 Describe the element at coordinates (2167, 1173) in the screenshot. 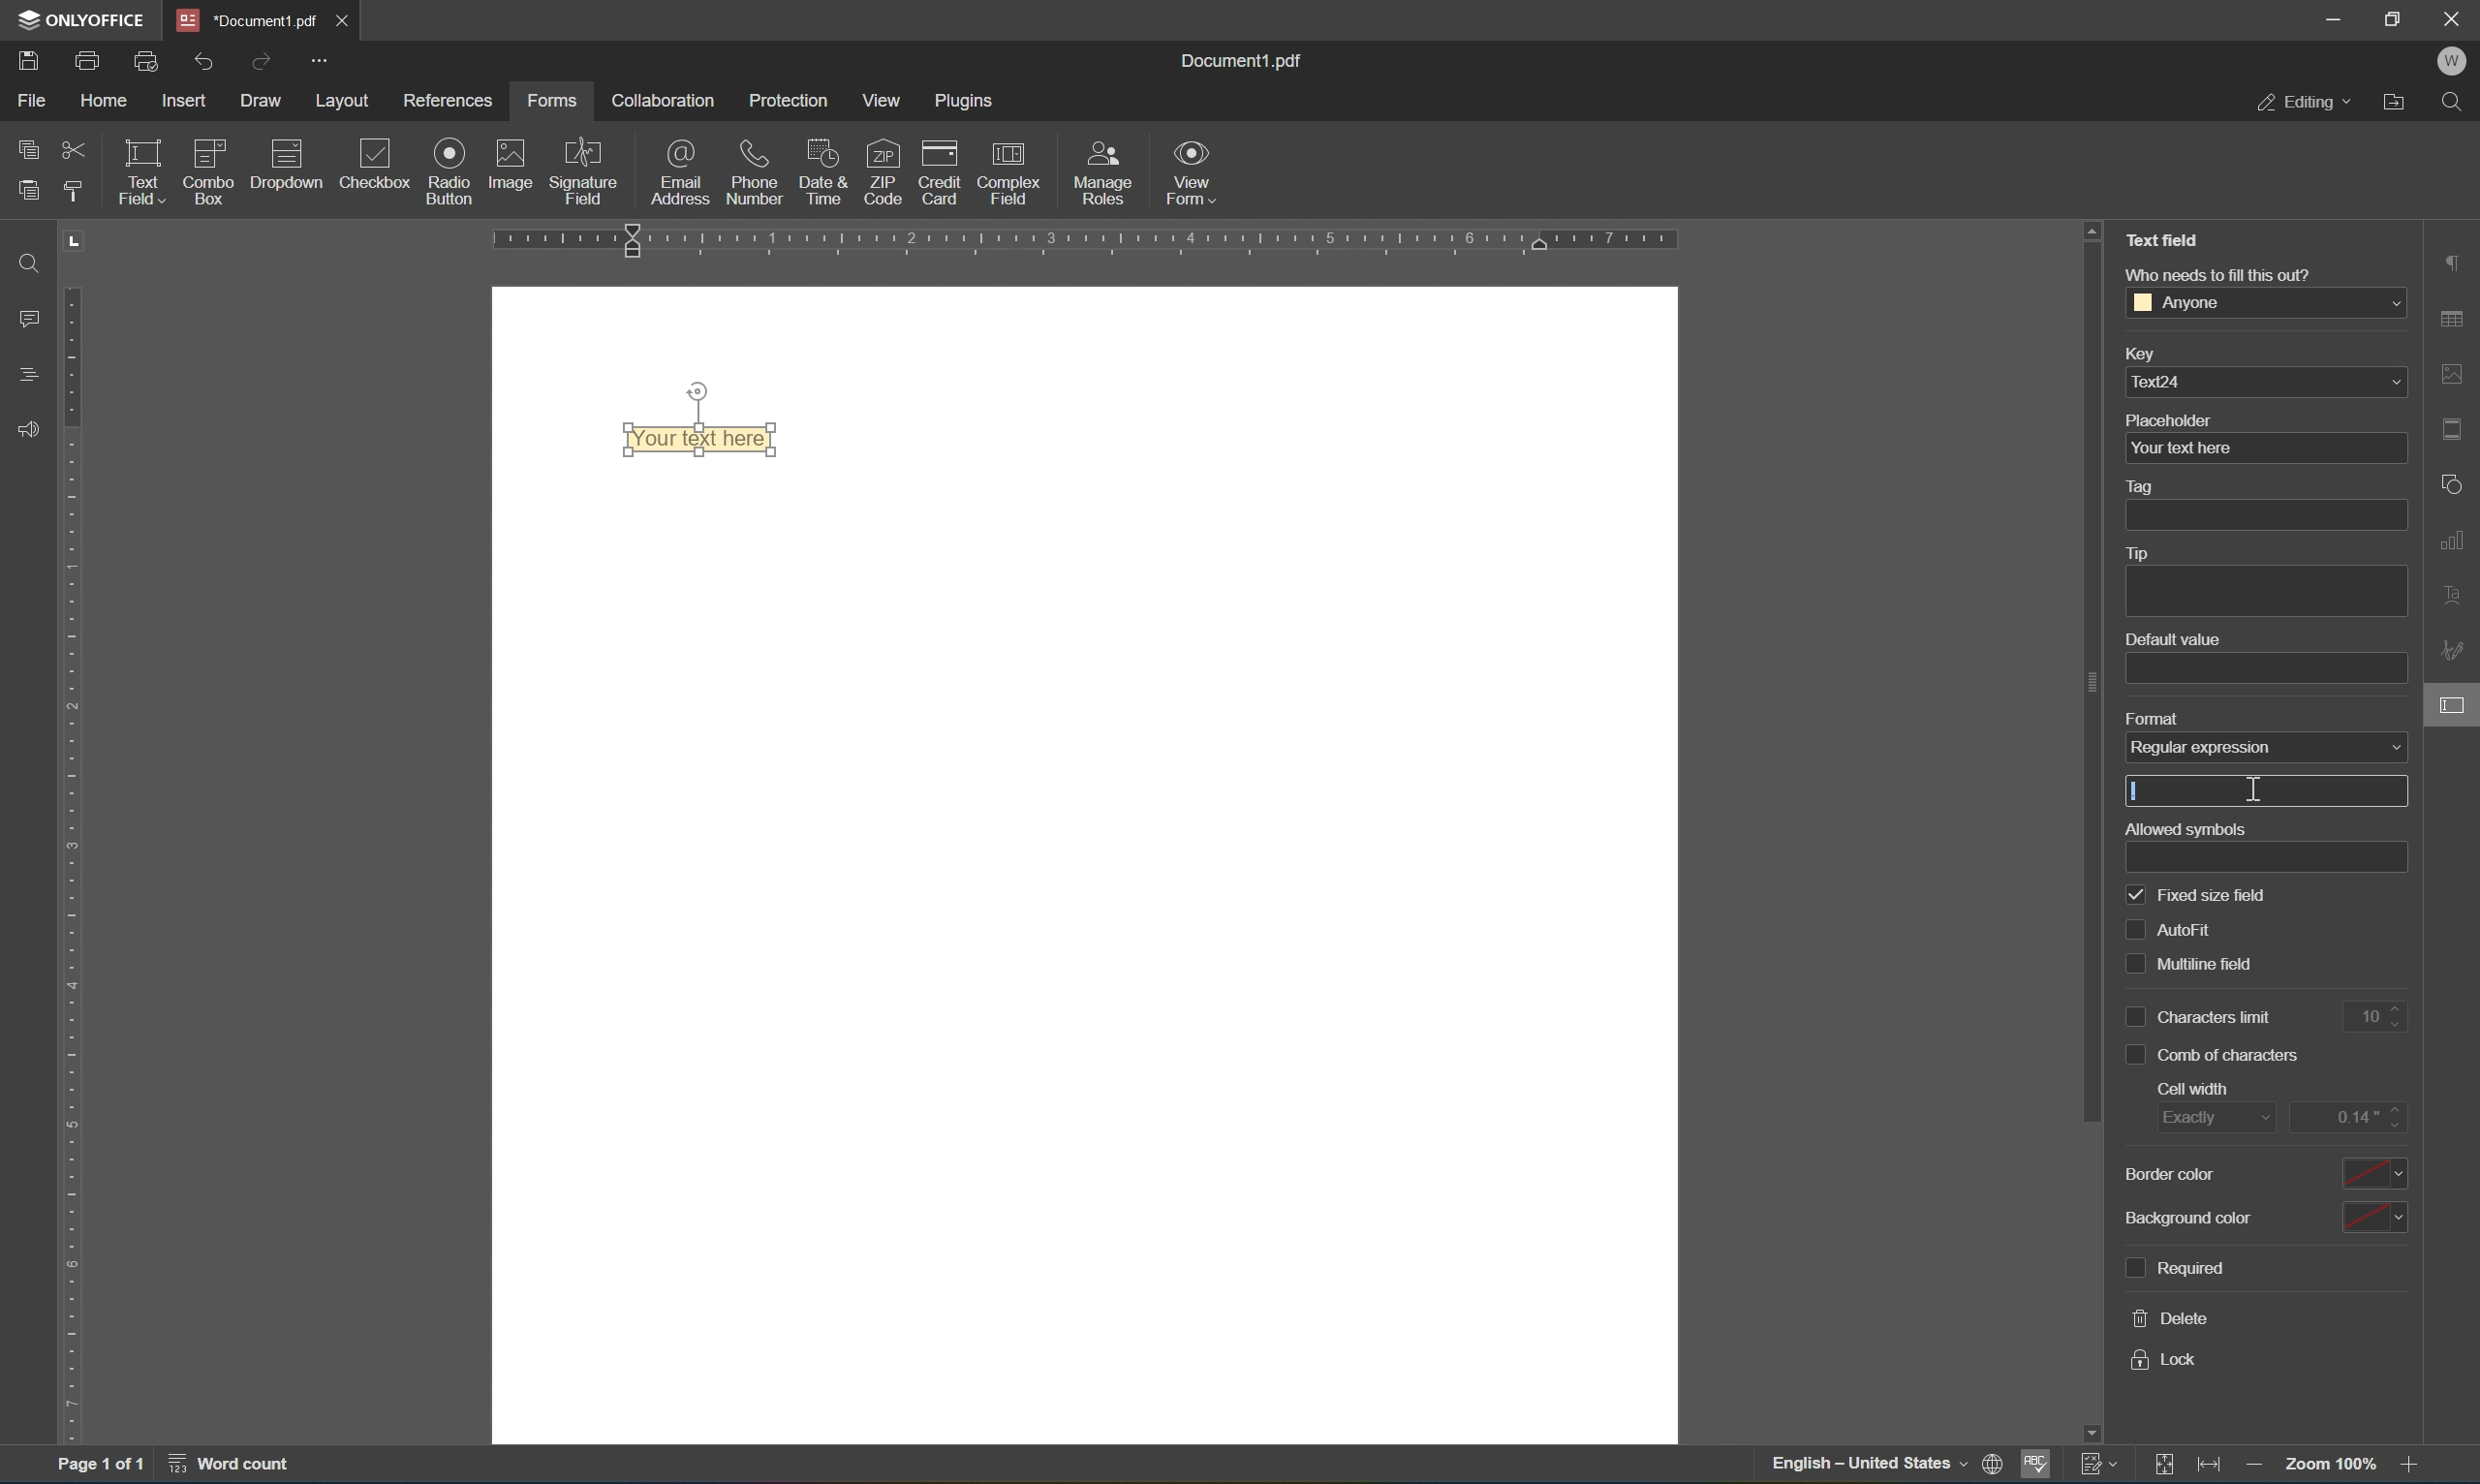

I see `border color` at that location.